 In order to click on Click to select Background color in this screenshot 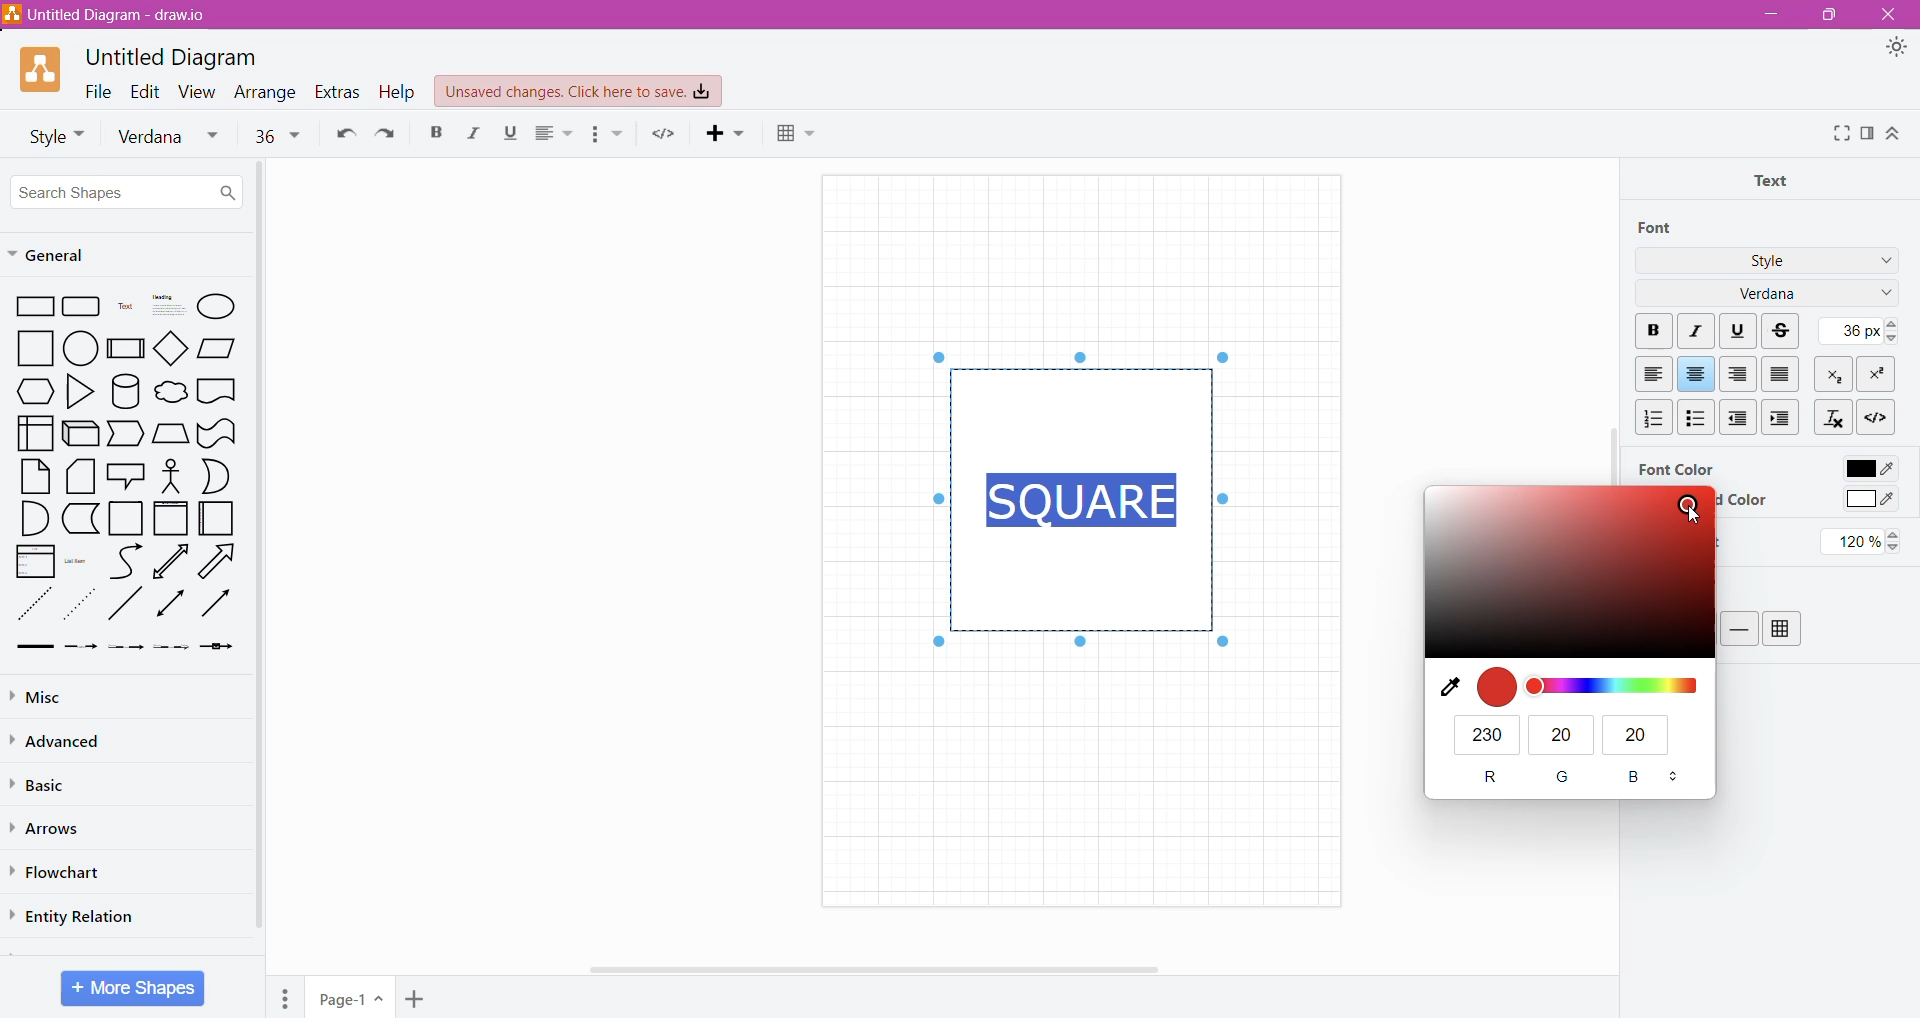, I will do `click(1869, 501)`.